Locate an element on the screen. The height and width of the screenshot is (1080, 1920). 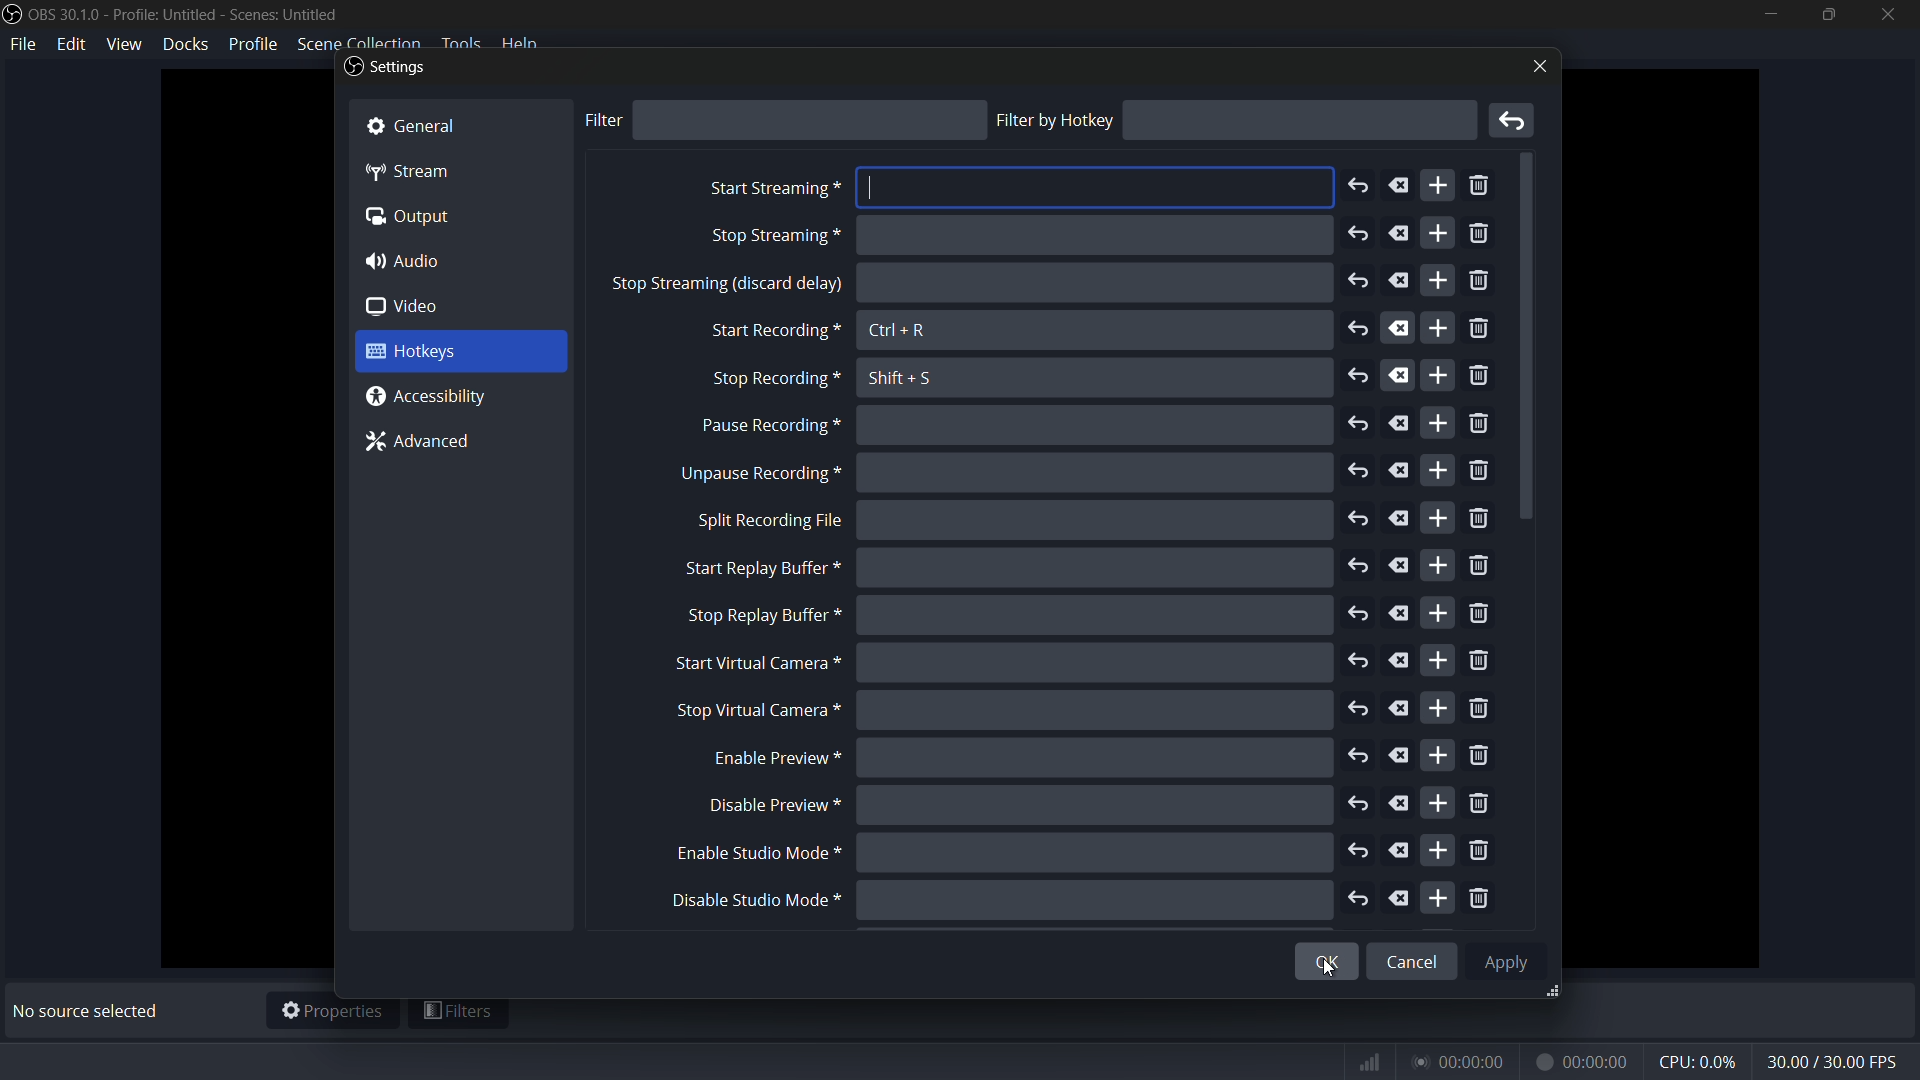
delete is located at coordinates (1401, 851).